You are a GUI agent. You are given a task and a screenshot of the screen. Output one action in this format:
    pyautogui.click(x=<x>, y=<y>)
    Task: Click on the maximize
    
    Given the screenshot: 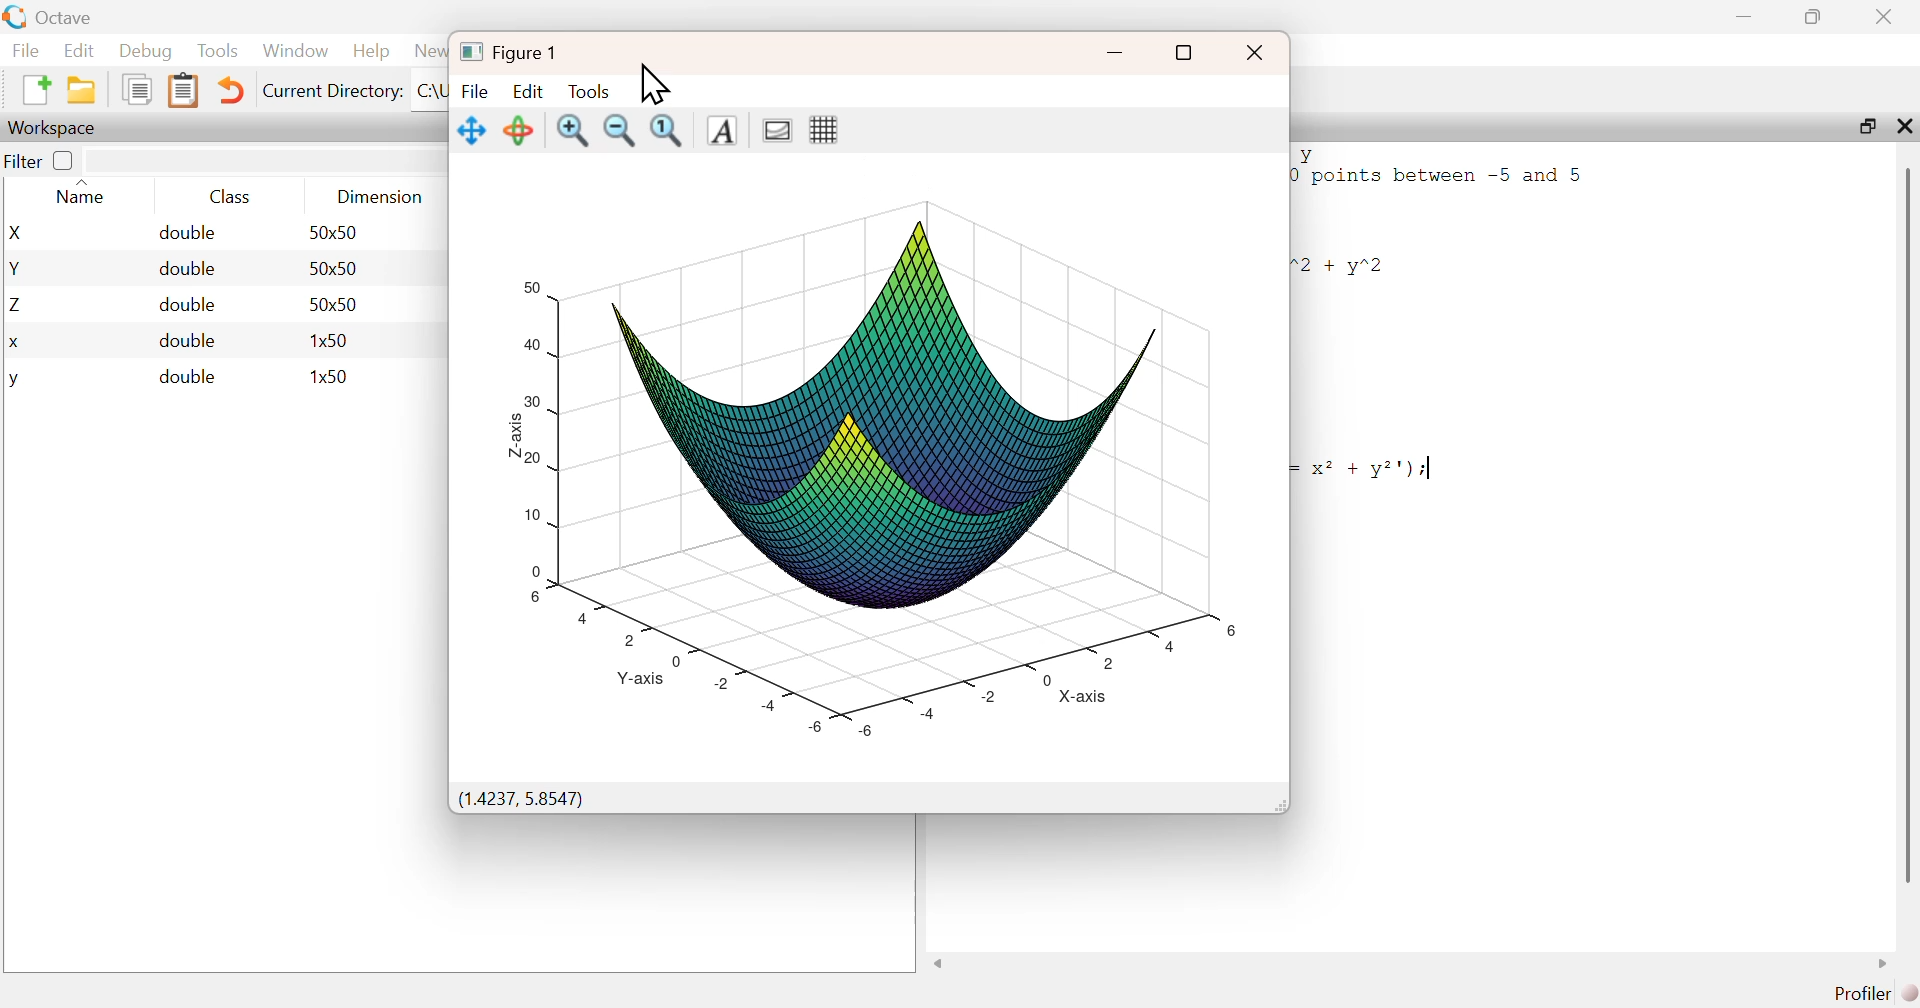 What is the action you would take?
    pyautogui.click(x=1865, y=125)
    